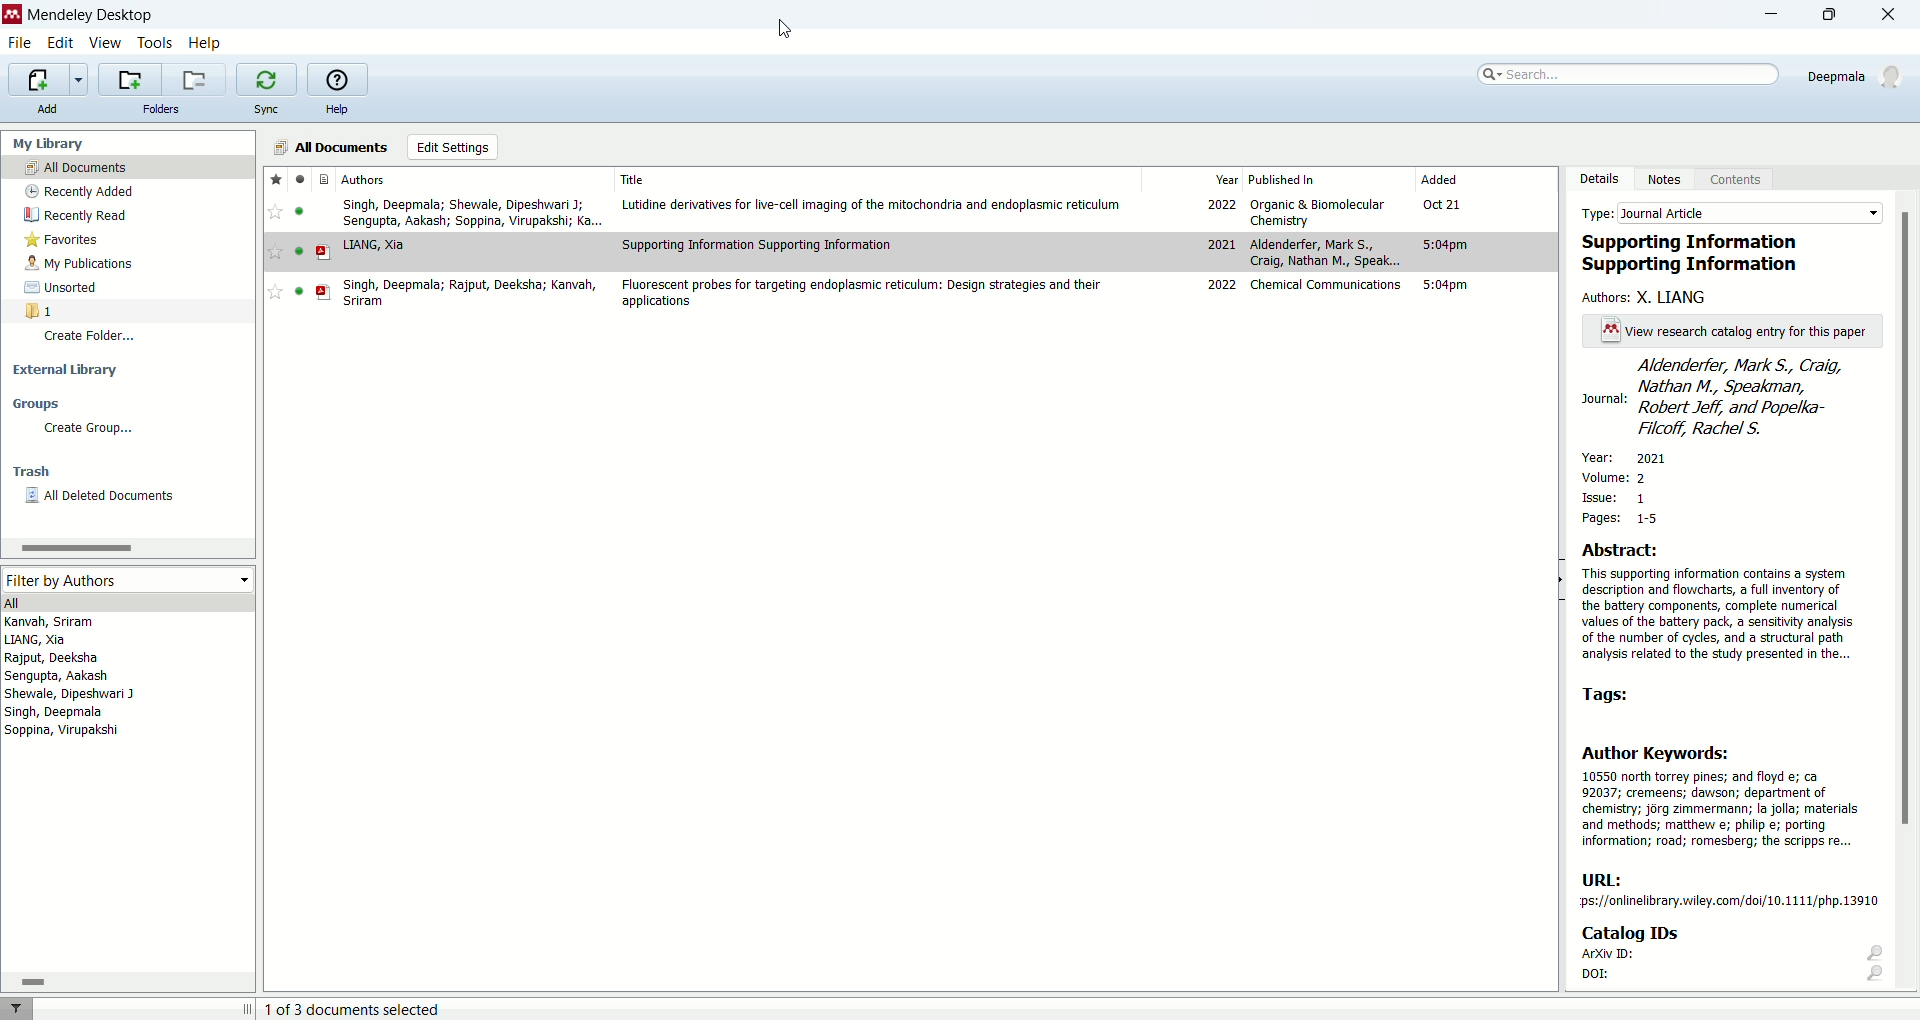  What do you see at coordinates (93, 340) in the screenshot?
I see `create folder` at bounding box center [93, 340].